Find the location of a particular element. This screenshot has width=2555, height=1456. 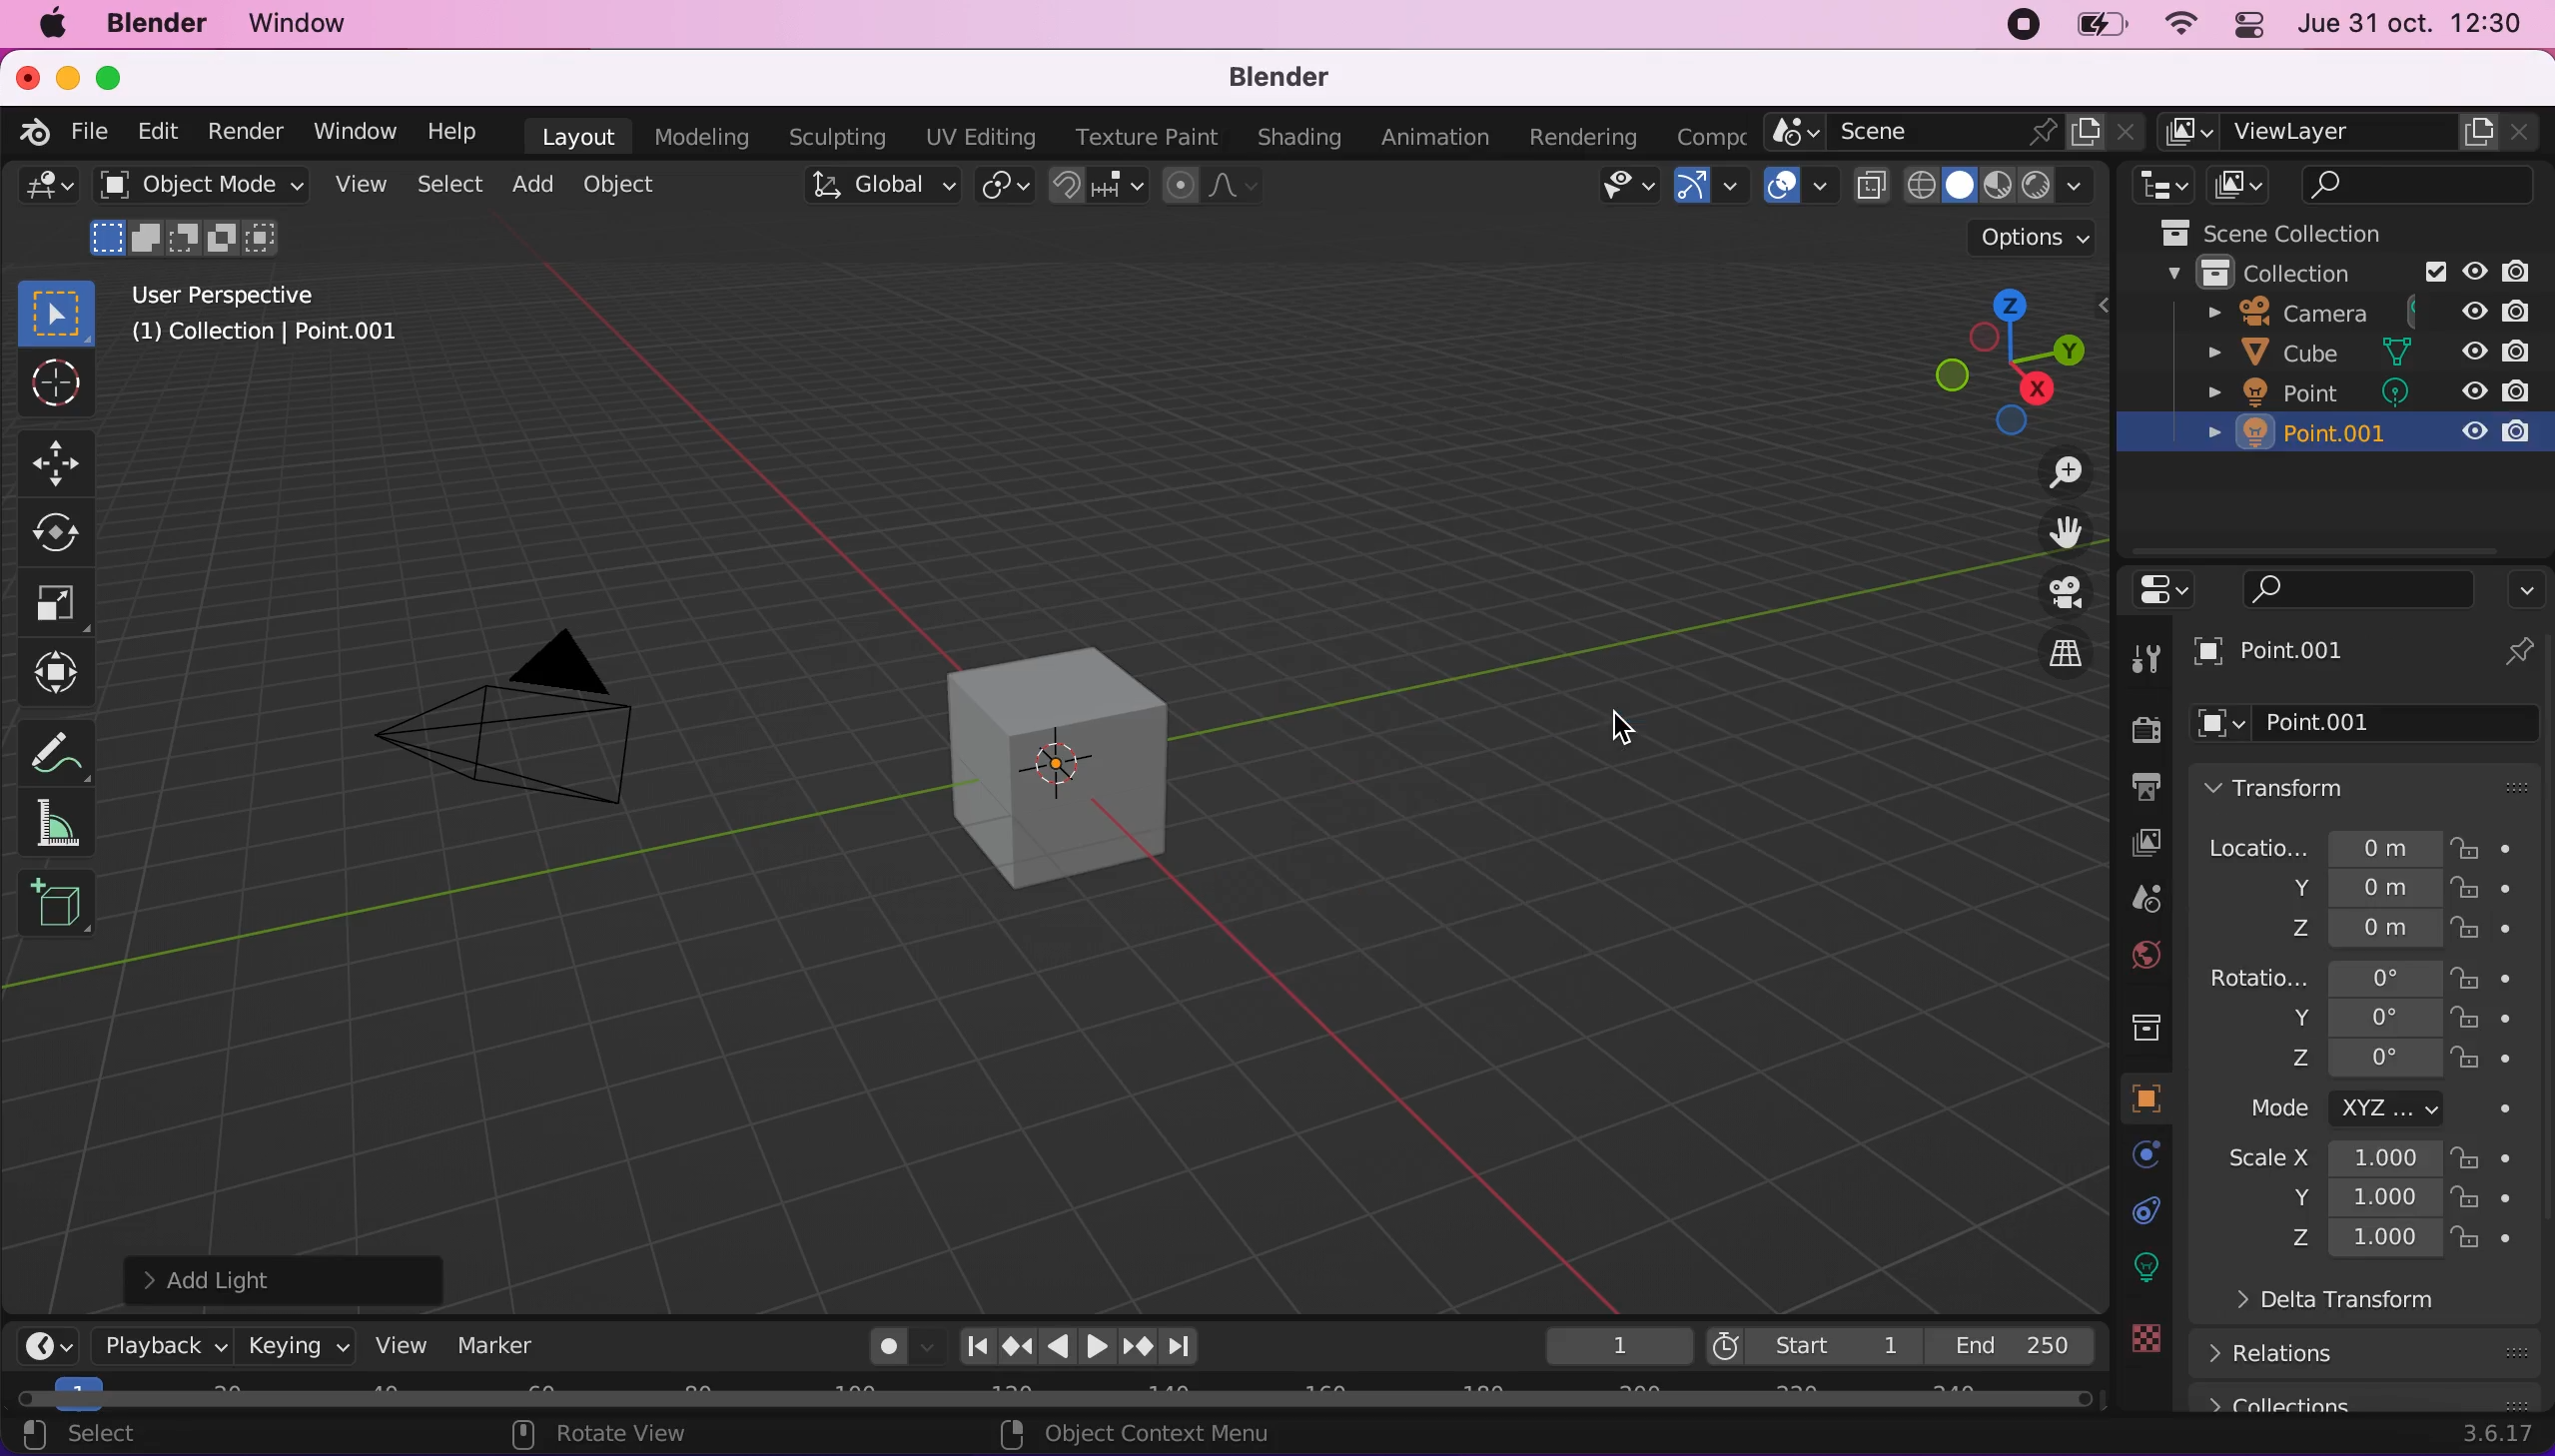

disable in renders is located at coordinates (2512, 395).